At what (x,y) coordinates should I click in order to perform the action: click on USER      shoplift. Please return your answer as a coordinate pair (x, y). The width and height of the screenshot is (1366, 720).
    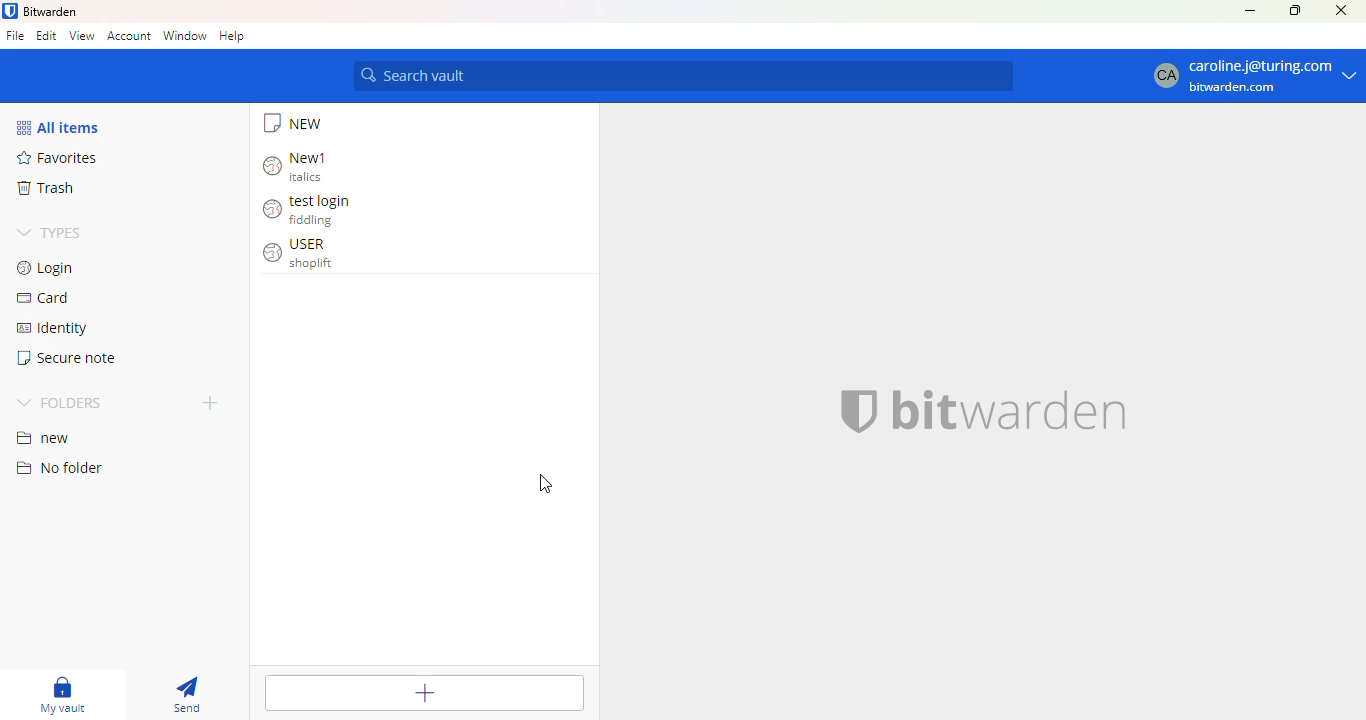
    Looking at the image, I should click on (301, 254).